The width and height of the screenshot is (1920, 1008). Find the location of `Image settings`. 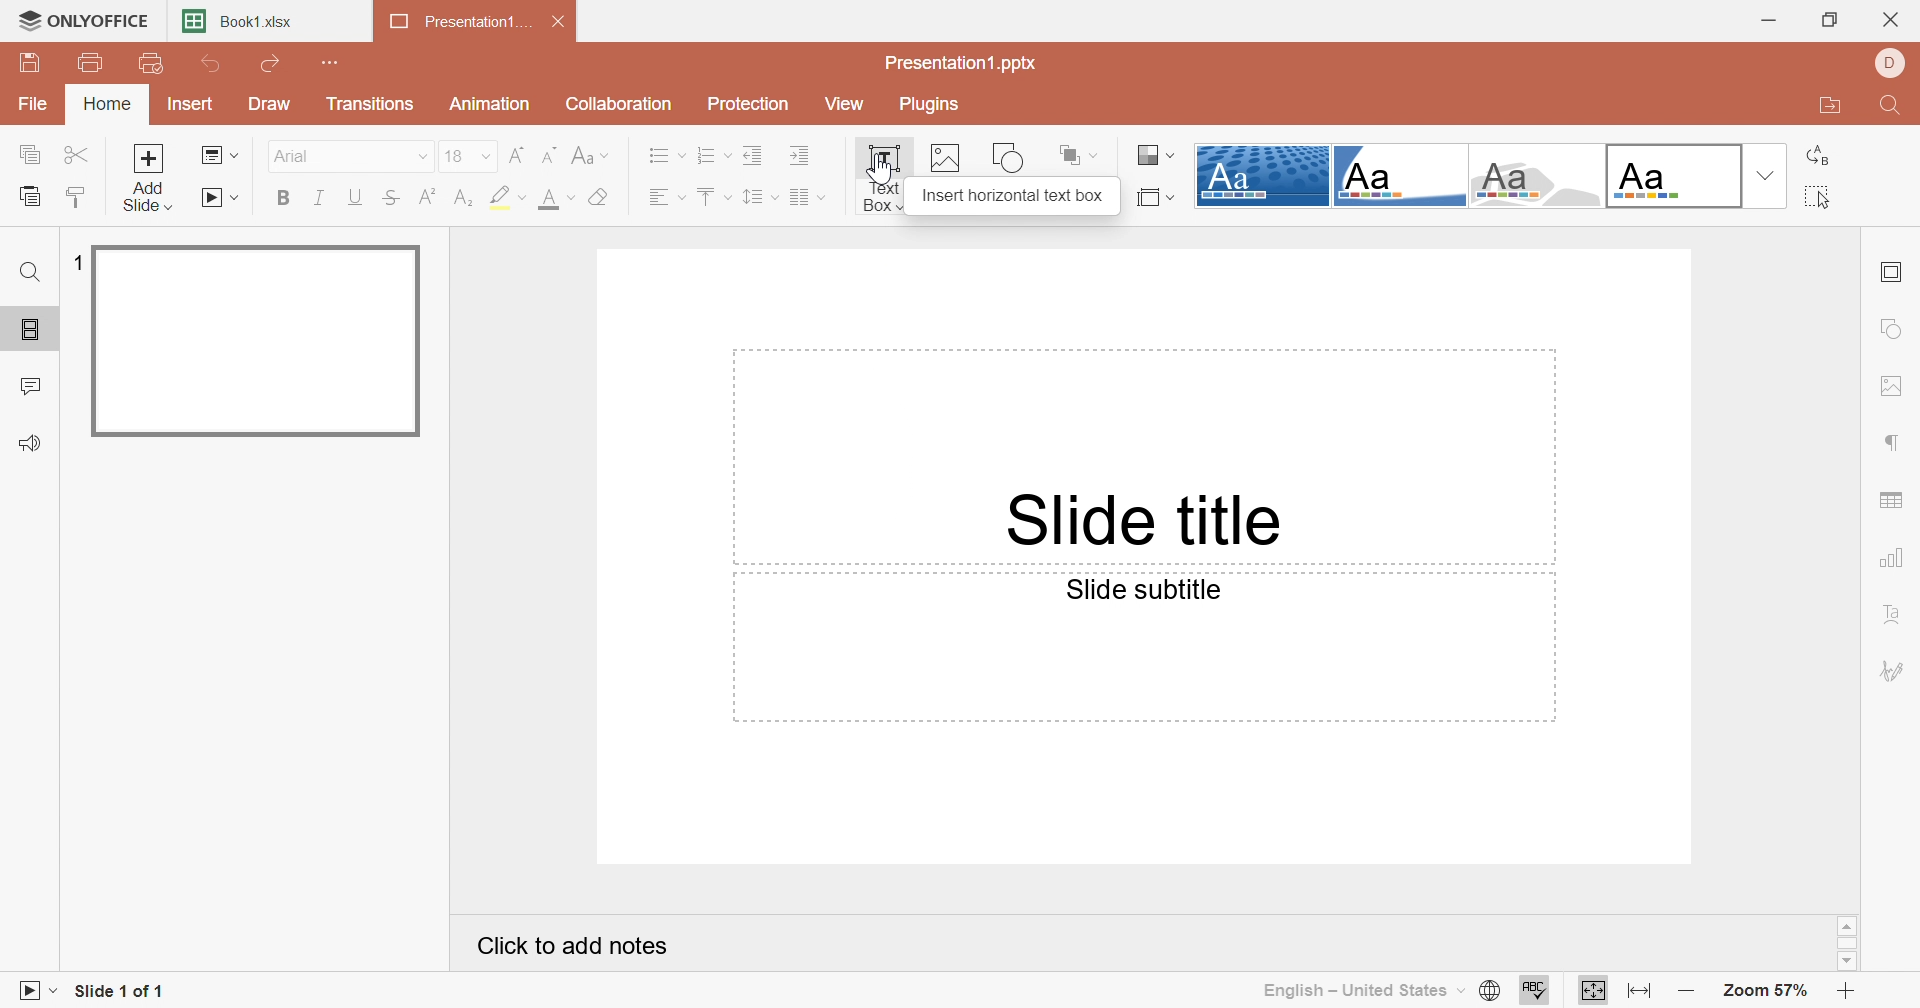

Image settings is located at coordinates (1894, 386).